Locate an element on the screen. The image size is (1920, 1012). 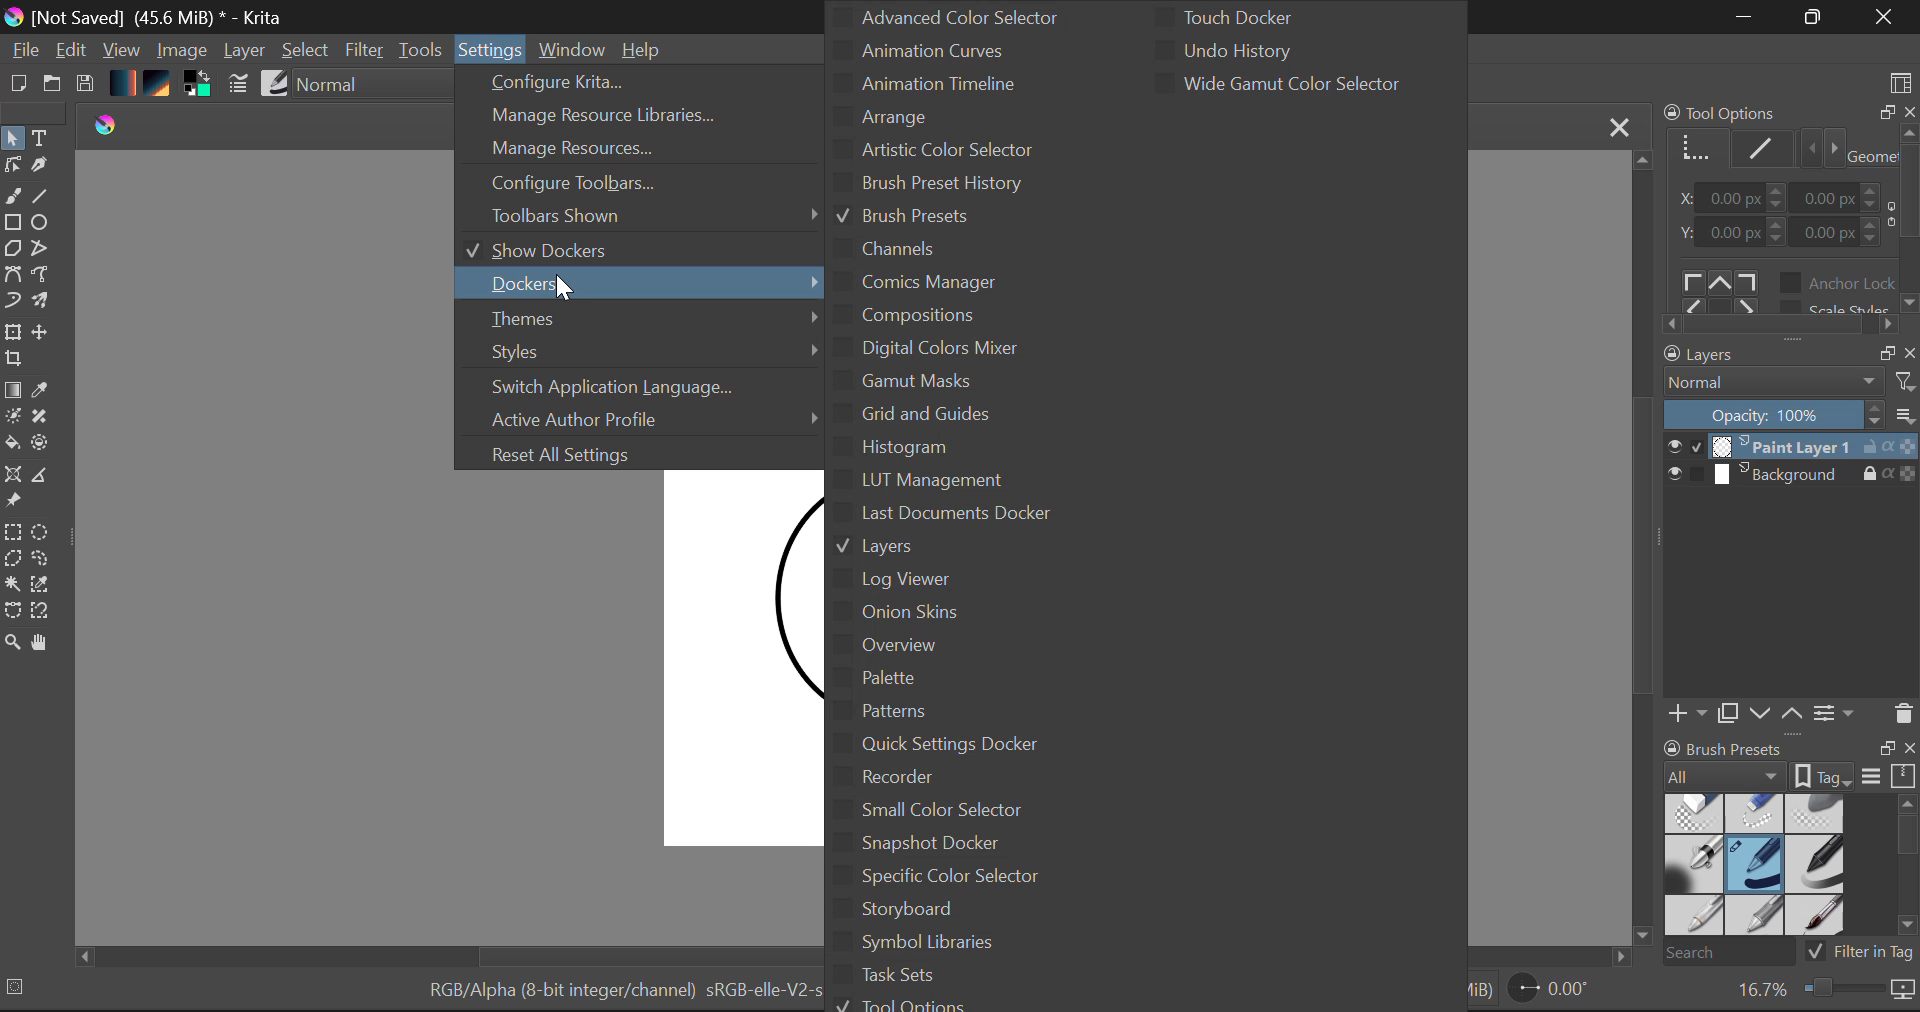
Reset All Settings is located at coordinates (634, 454).